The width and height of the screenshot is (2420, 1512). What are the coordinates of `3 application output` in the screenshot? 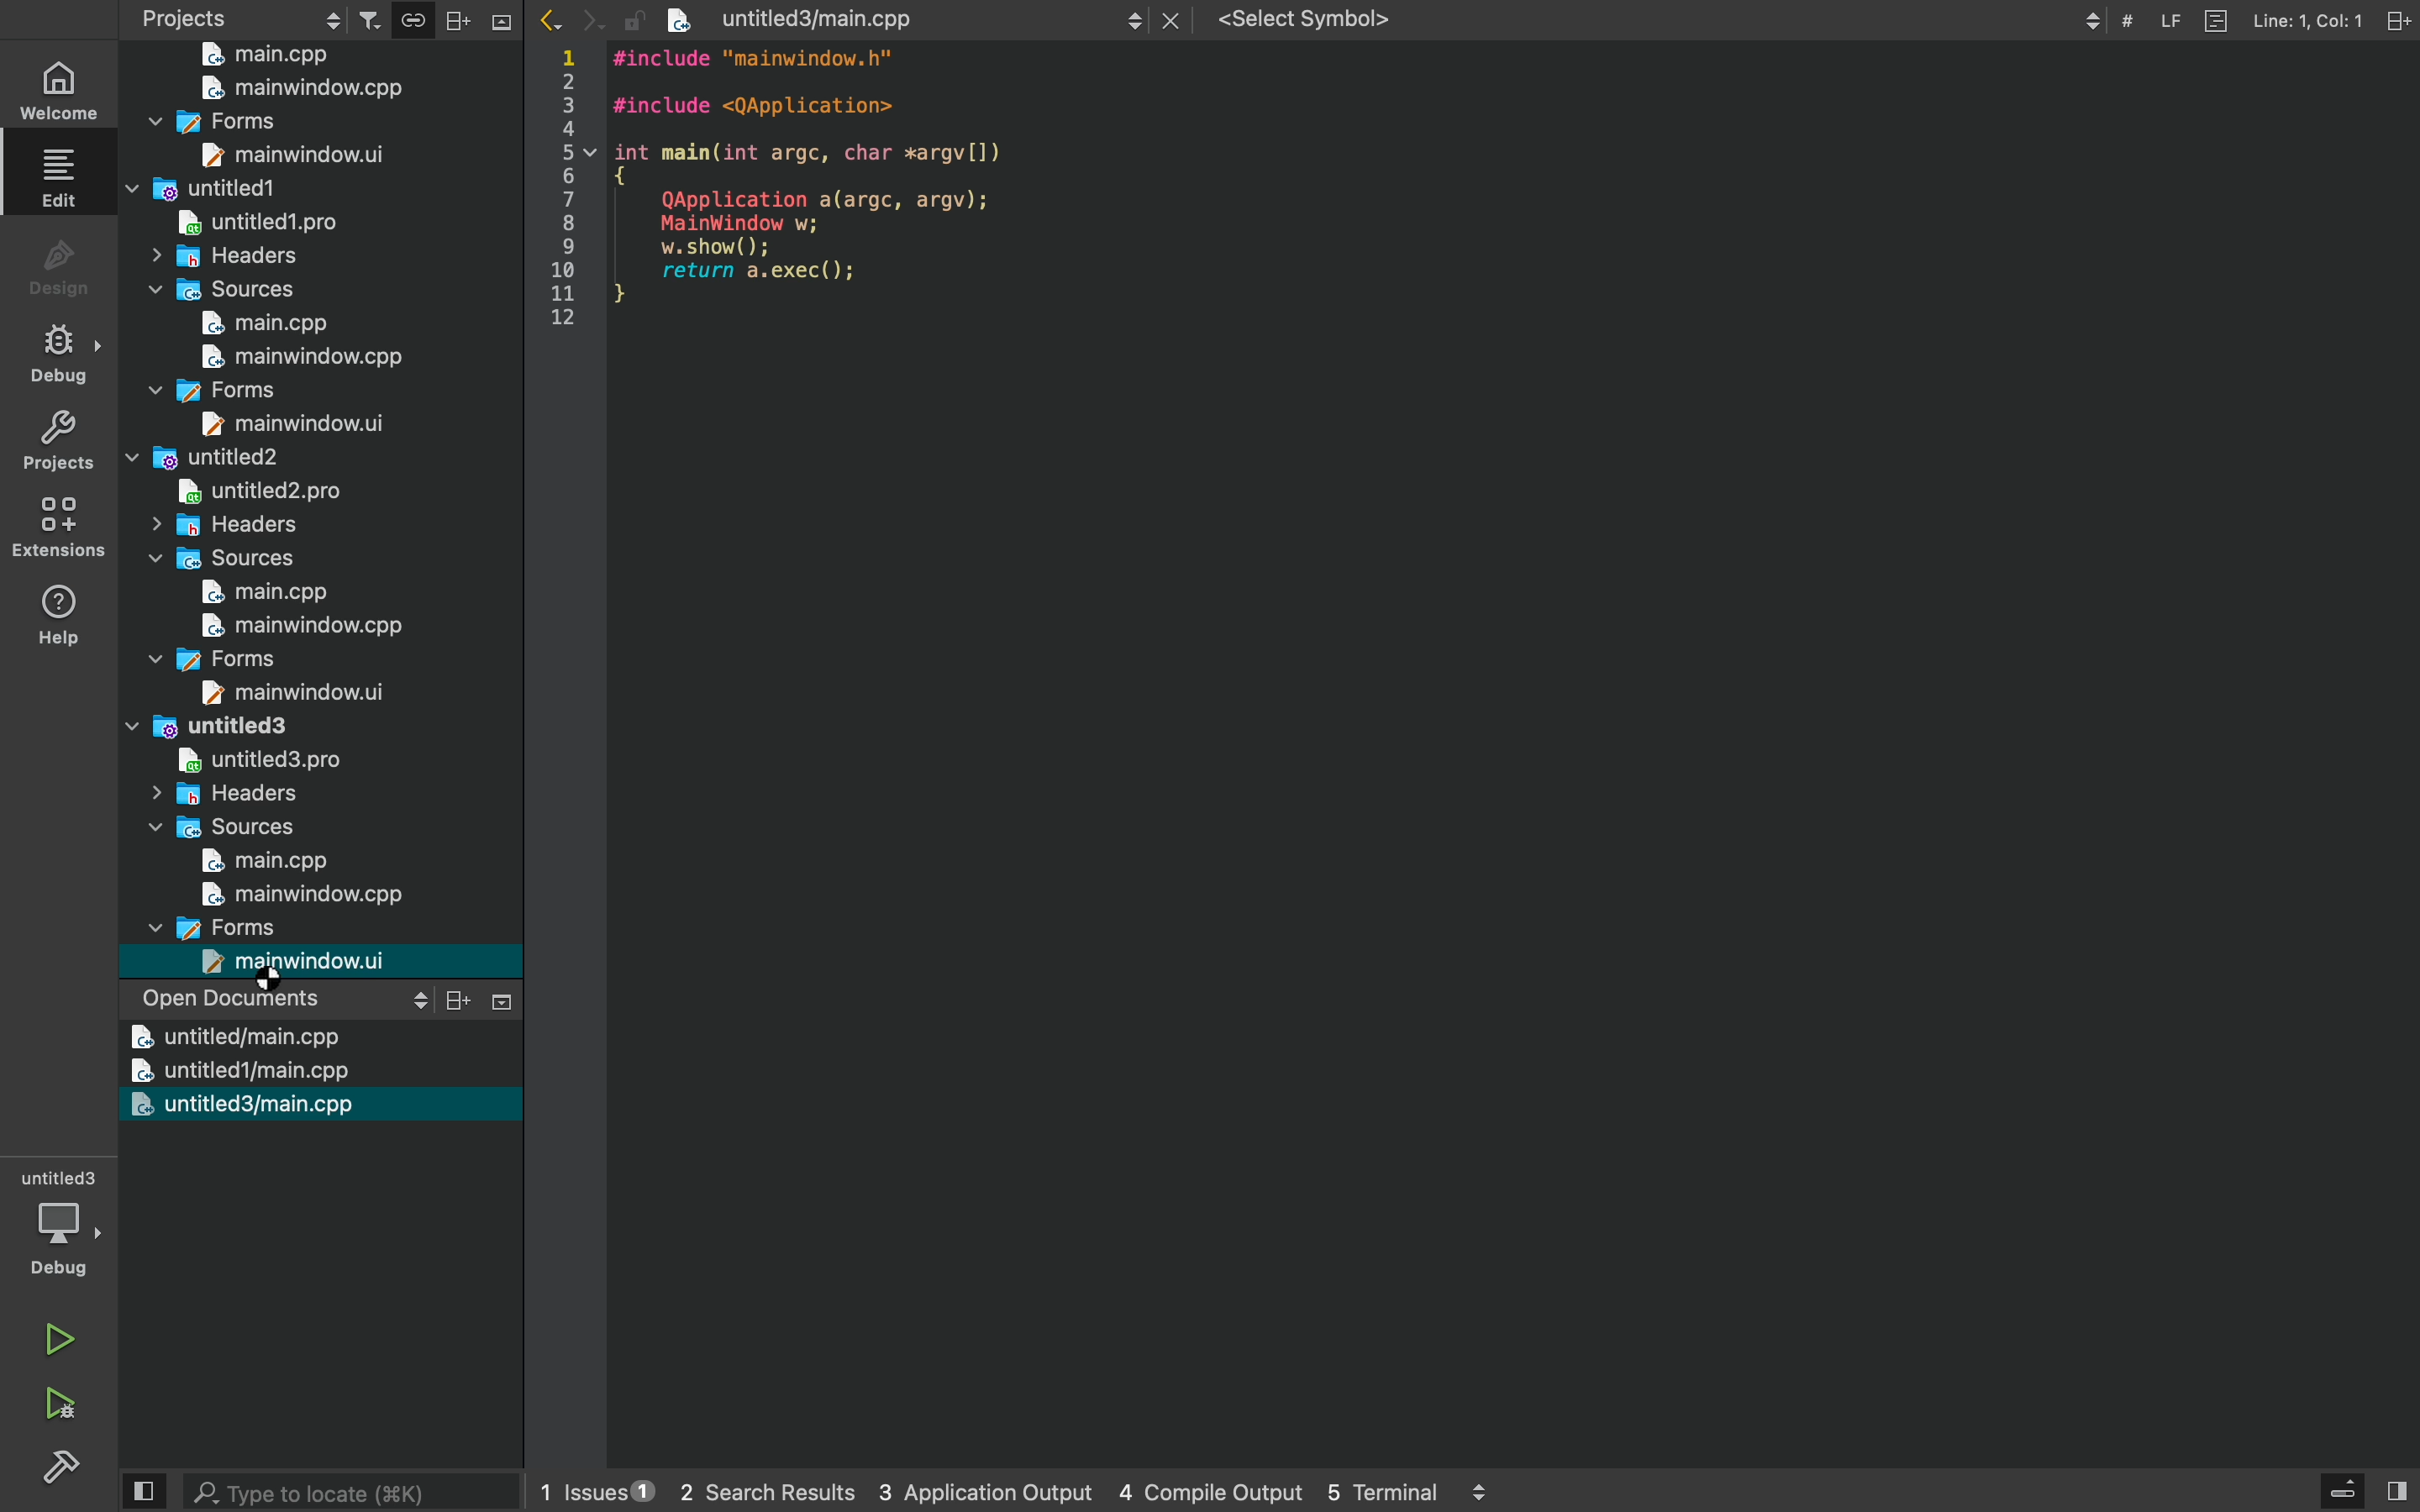 It's located at (958, 1493).